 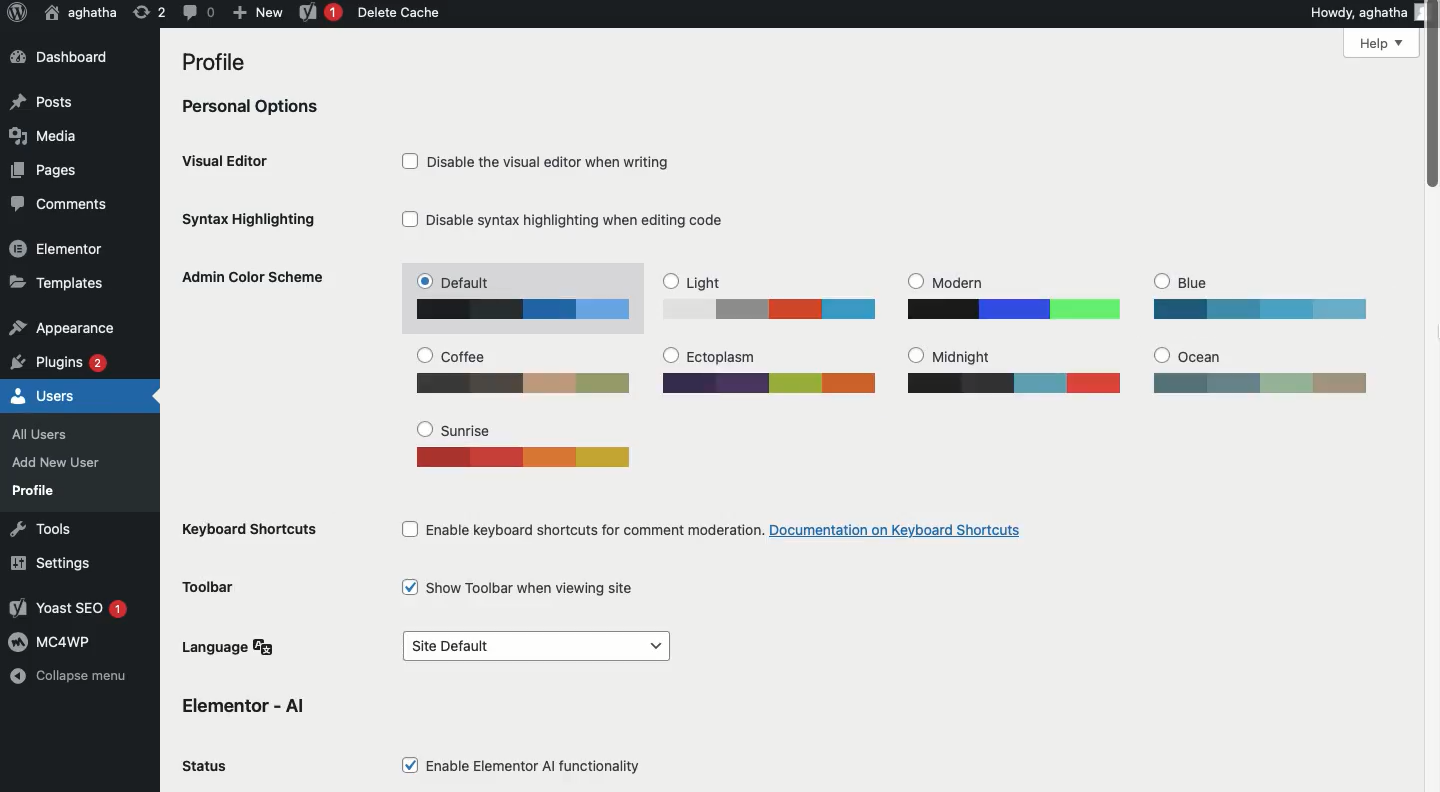 I want to click on Dashboard, so click(x=68, y=58).